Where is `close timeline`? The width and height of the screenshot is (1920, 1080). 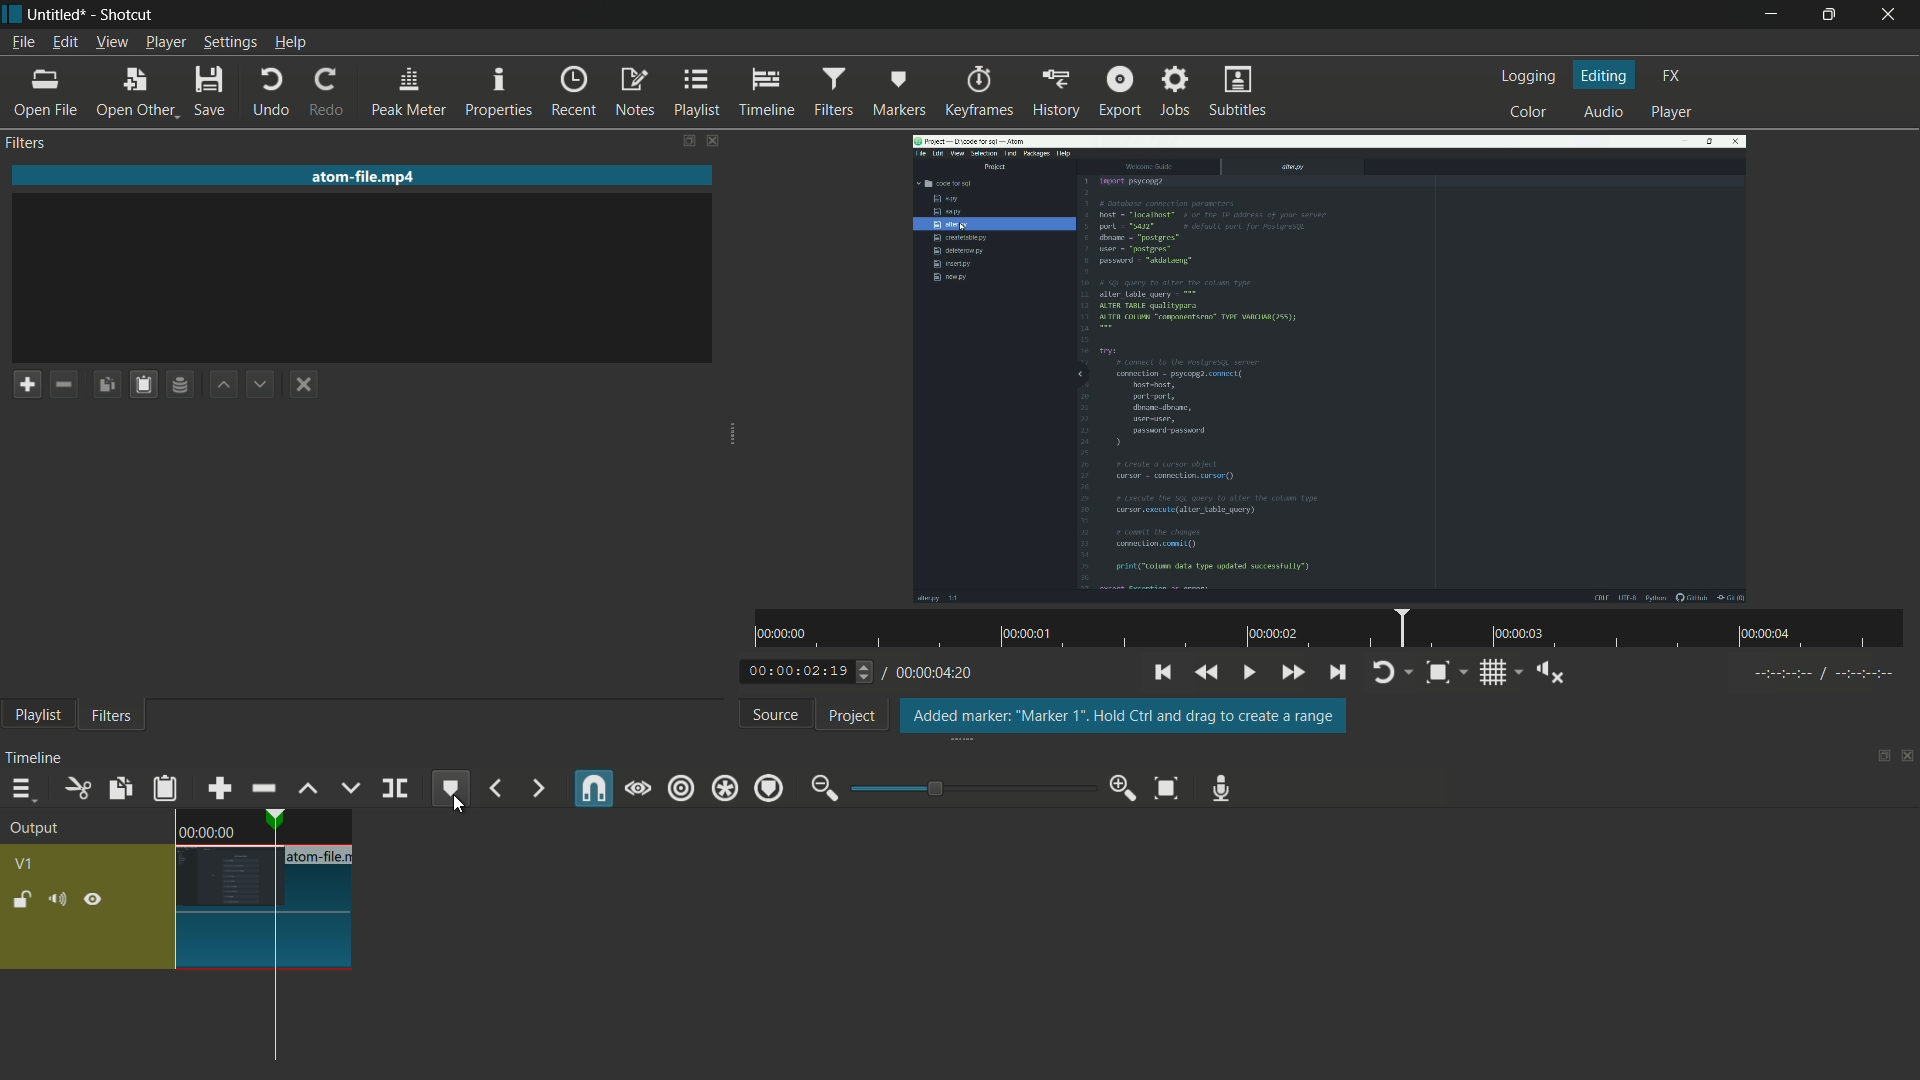
close timeline is located at coordinates (1908, 755).